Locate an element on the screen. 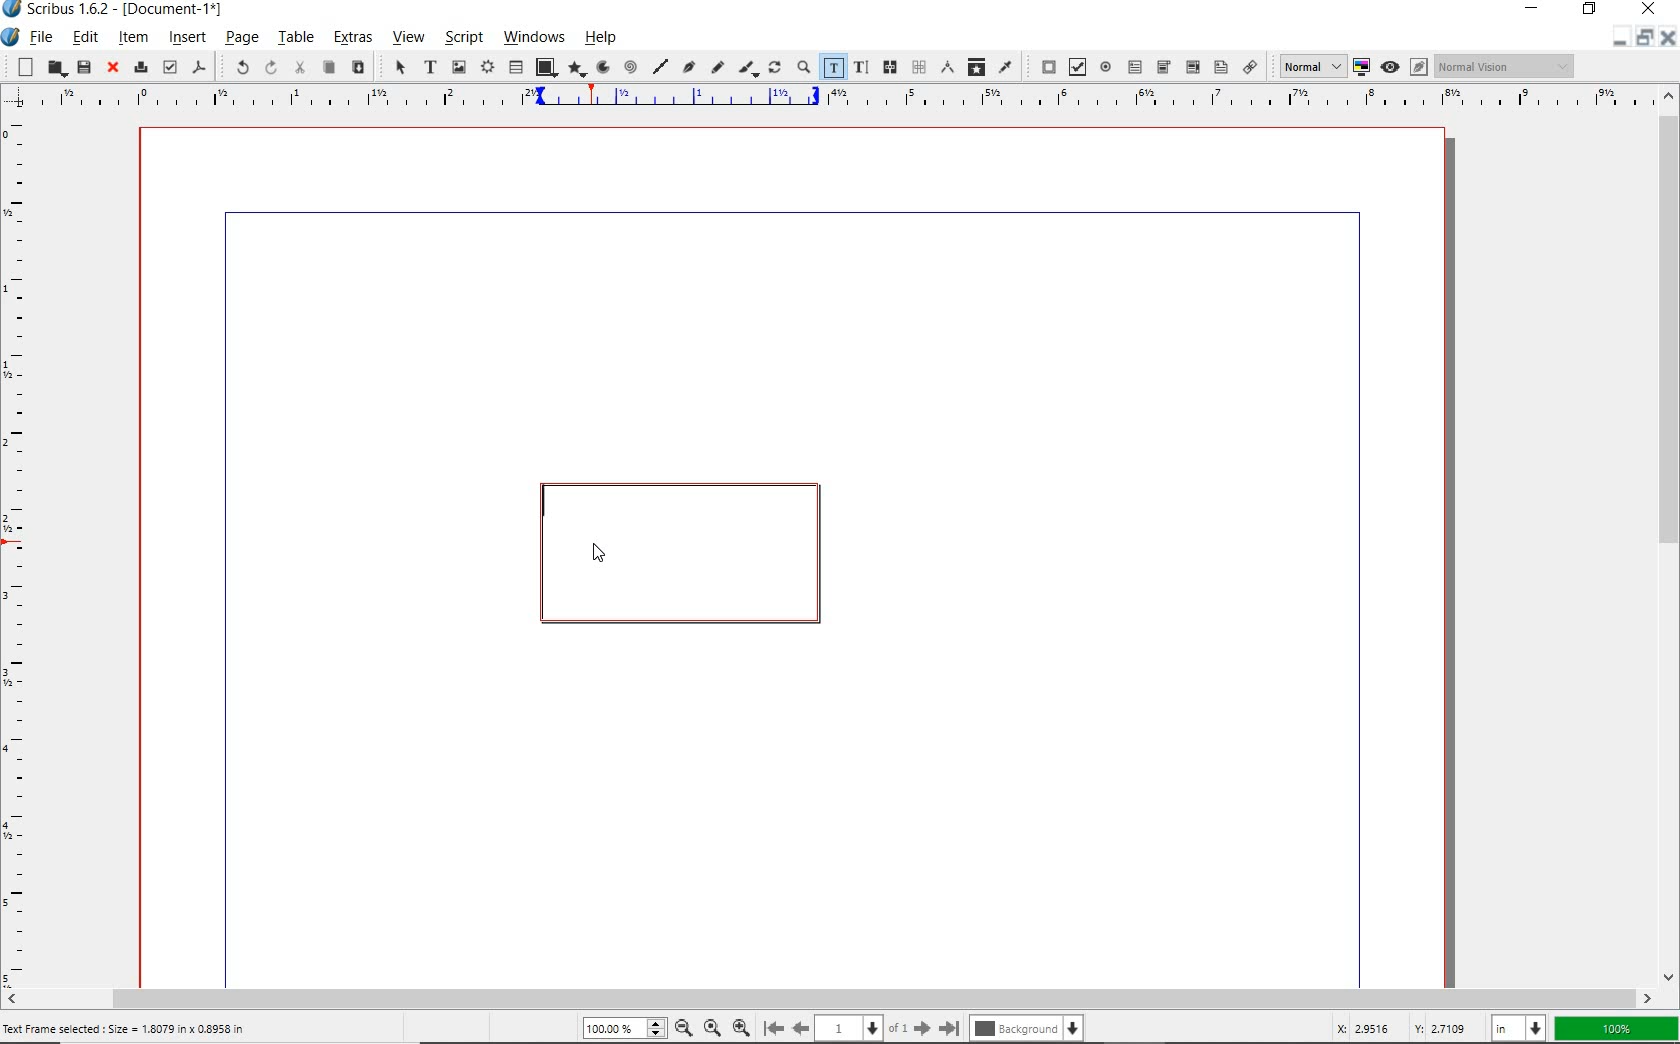 This screenshot has width=1680, height=1044. undo is located at coordinates (236, 66).